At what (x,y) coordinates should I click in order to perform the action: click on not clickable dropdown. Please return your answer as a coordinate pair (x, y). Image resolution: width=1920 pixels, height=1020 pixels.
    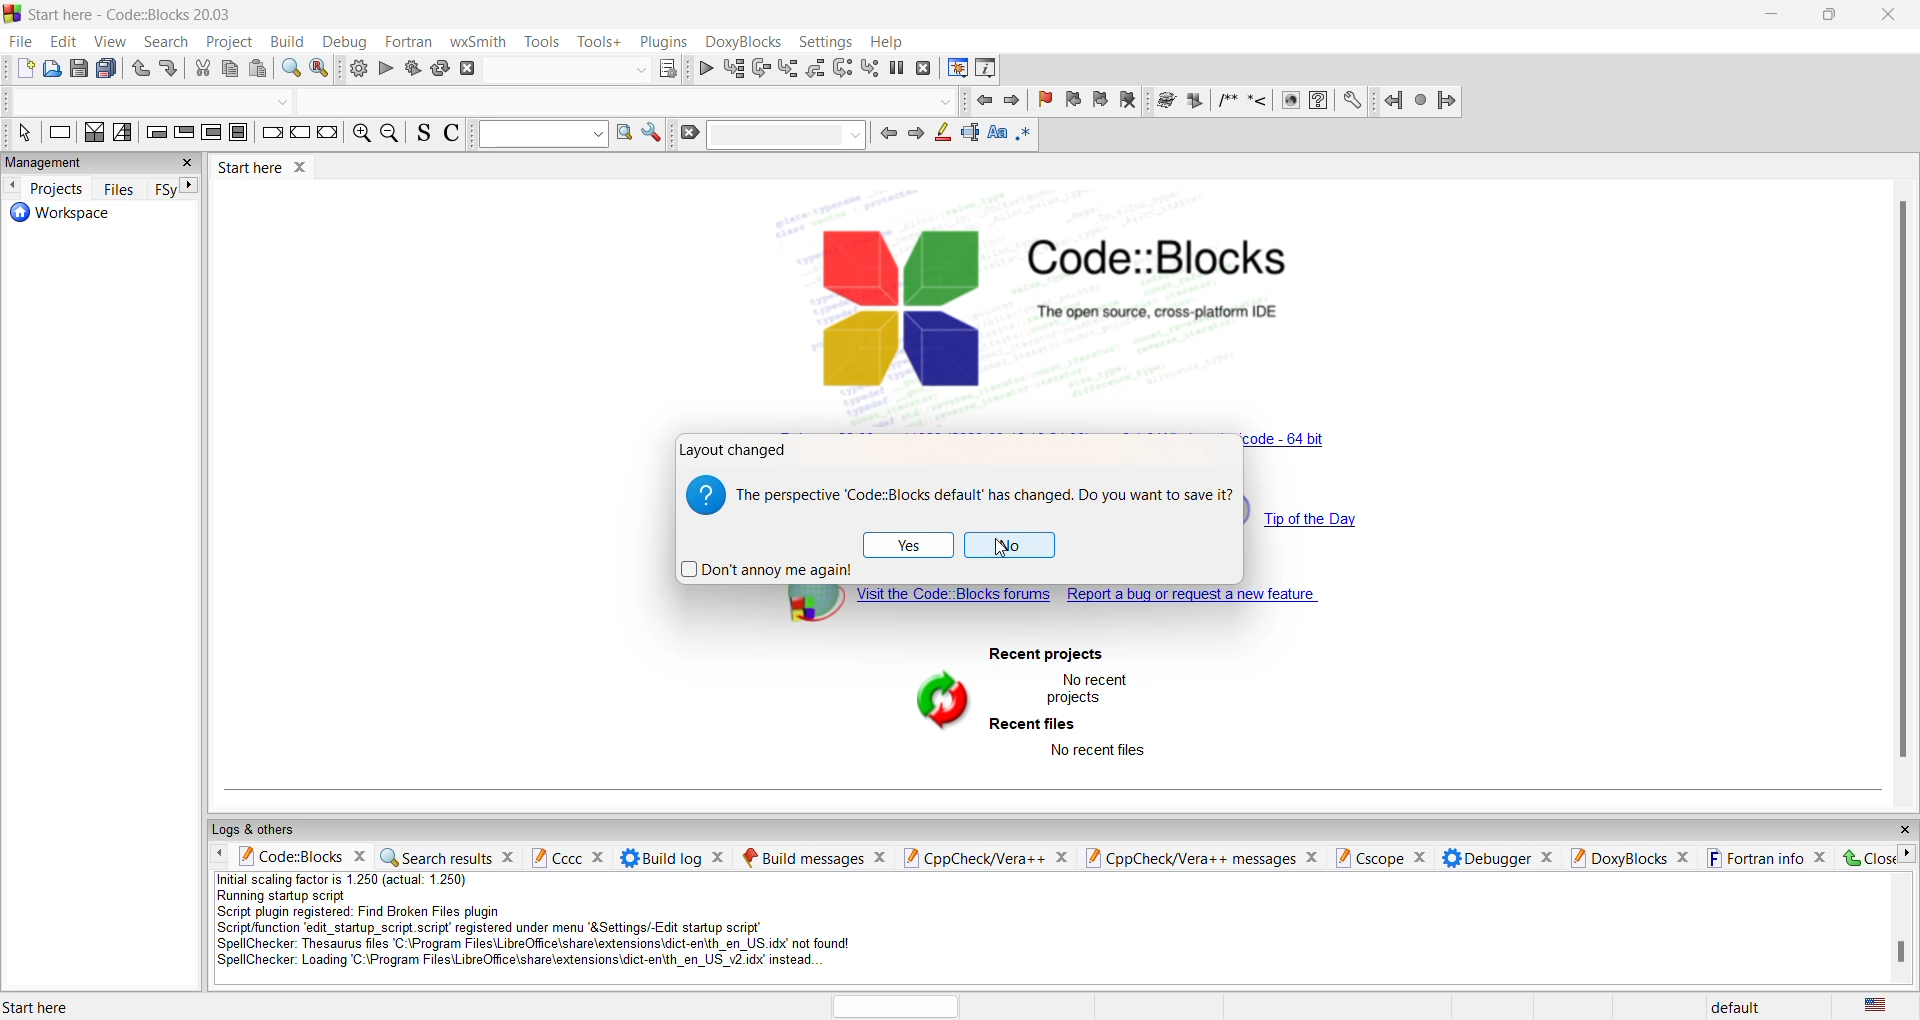
    Looking at the image, I should click on (943, 101).